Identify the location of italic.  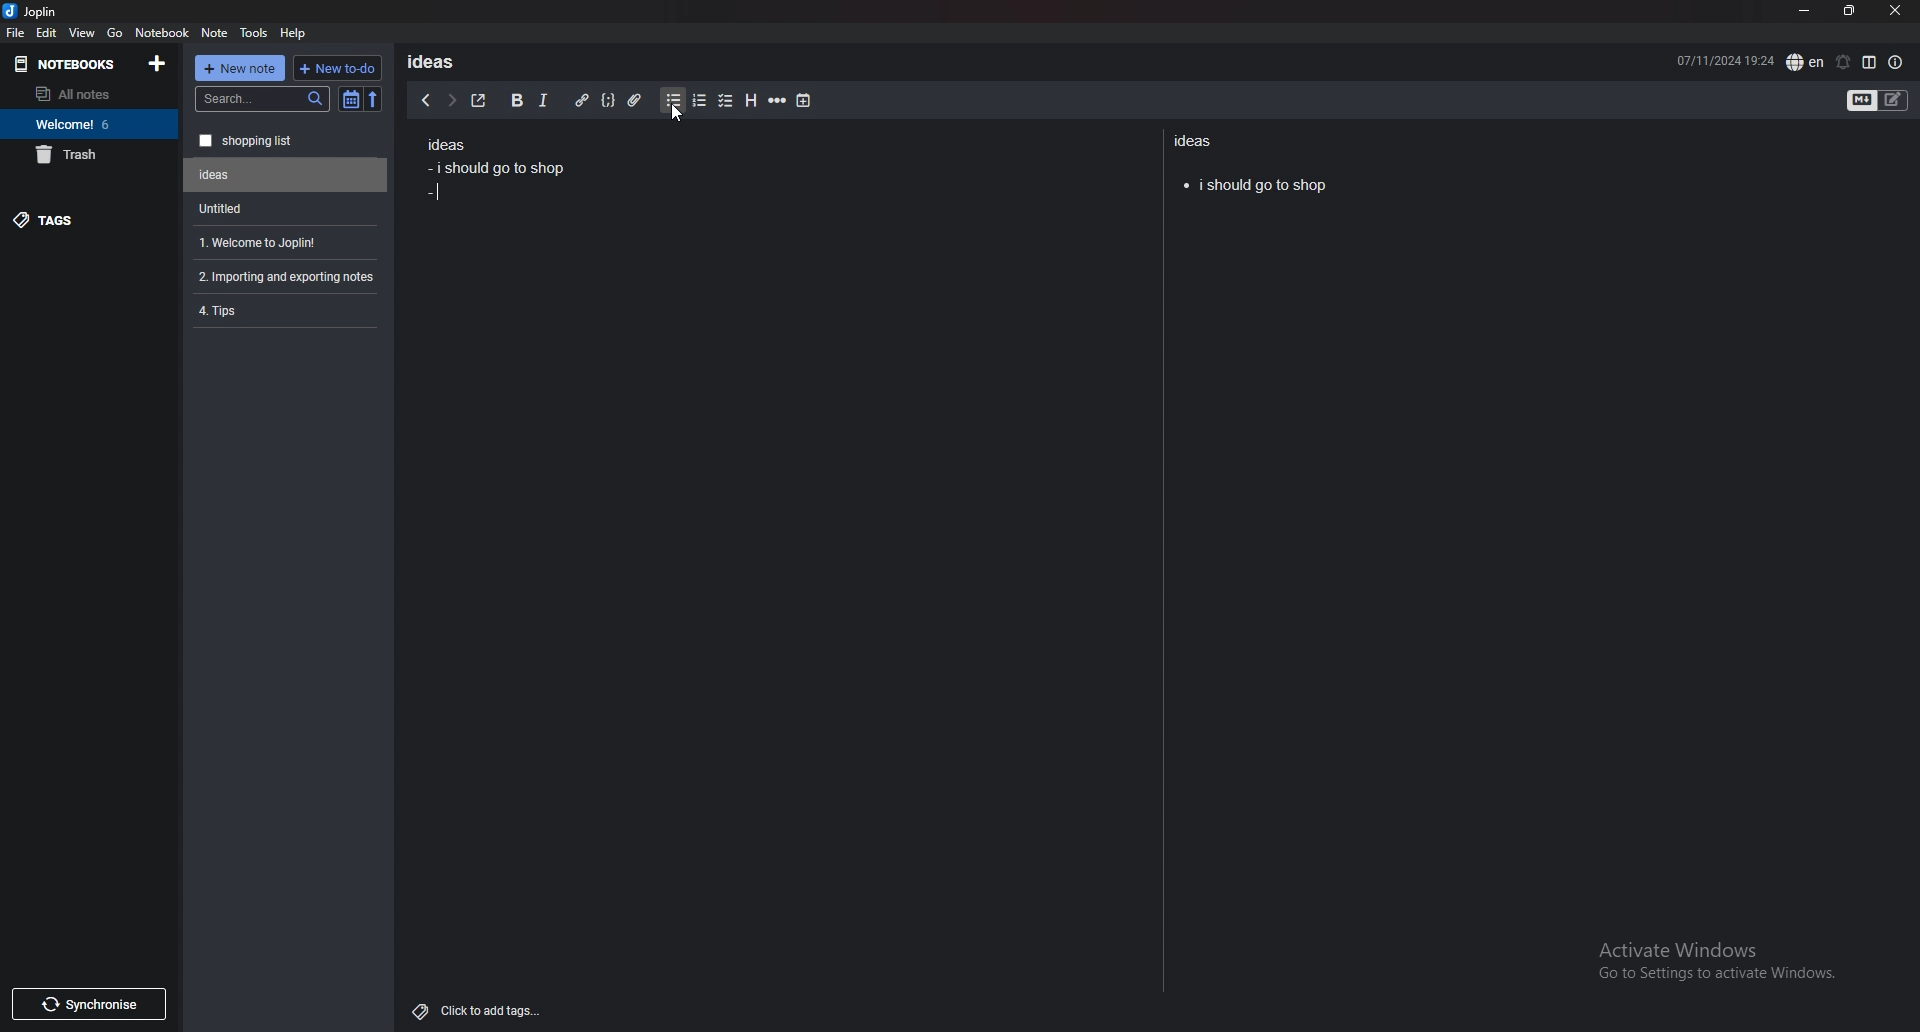
(542, 101).